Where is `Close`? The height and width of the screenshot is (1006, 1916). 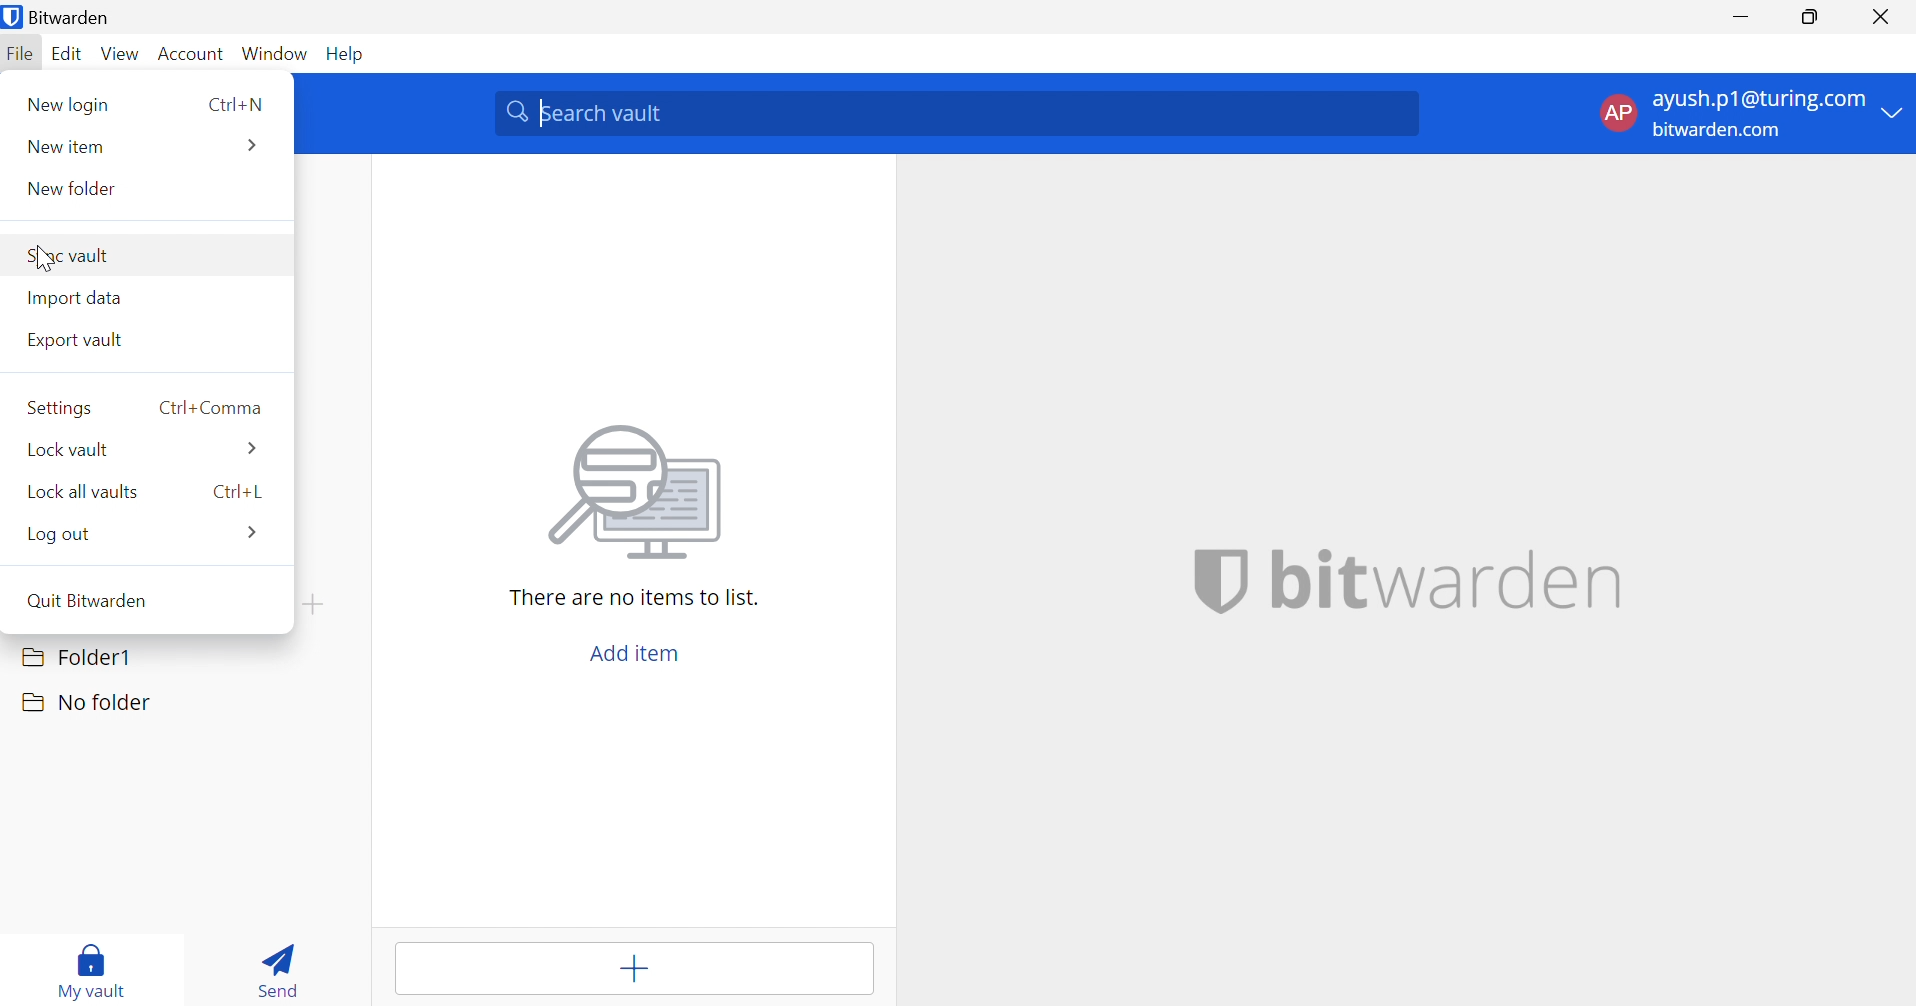 Close is located at coordinates (1883, 17).